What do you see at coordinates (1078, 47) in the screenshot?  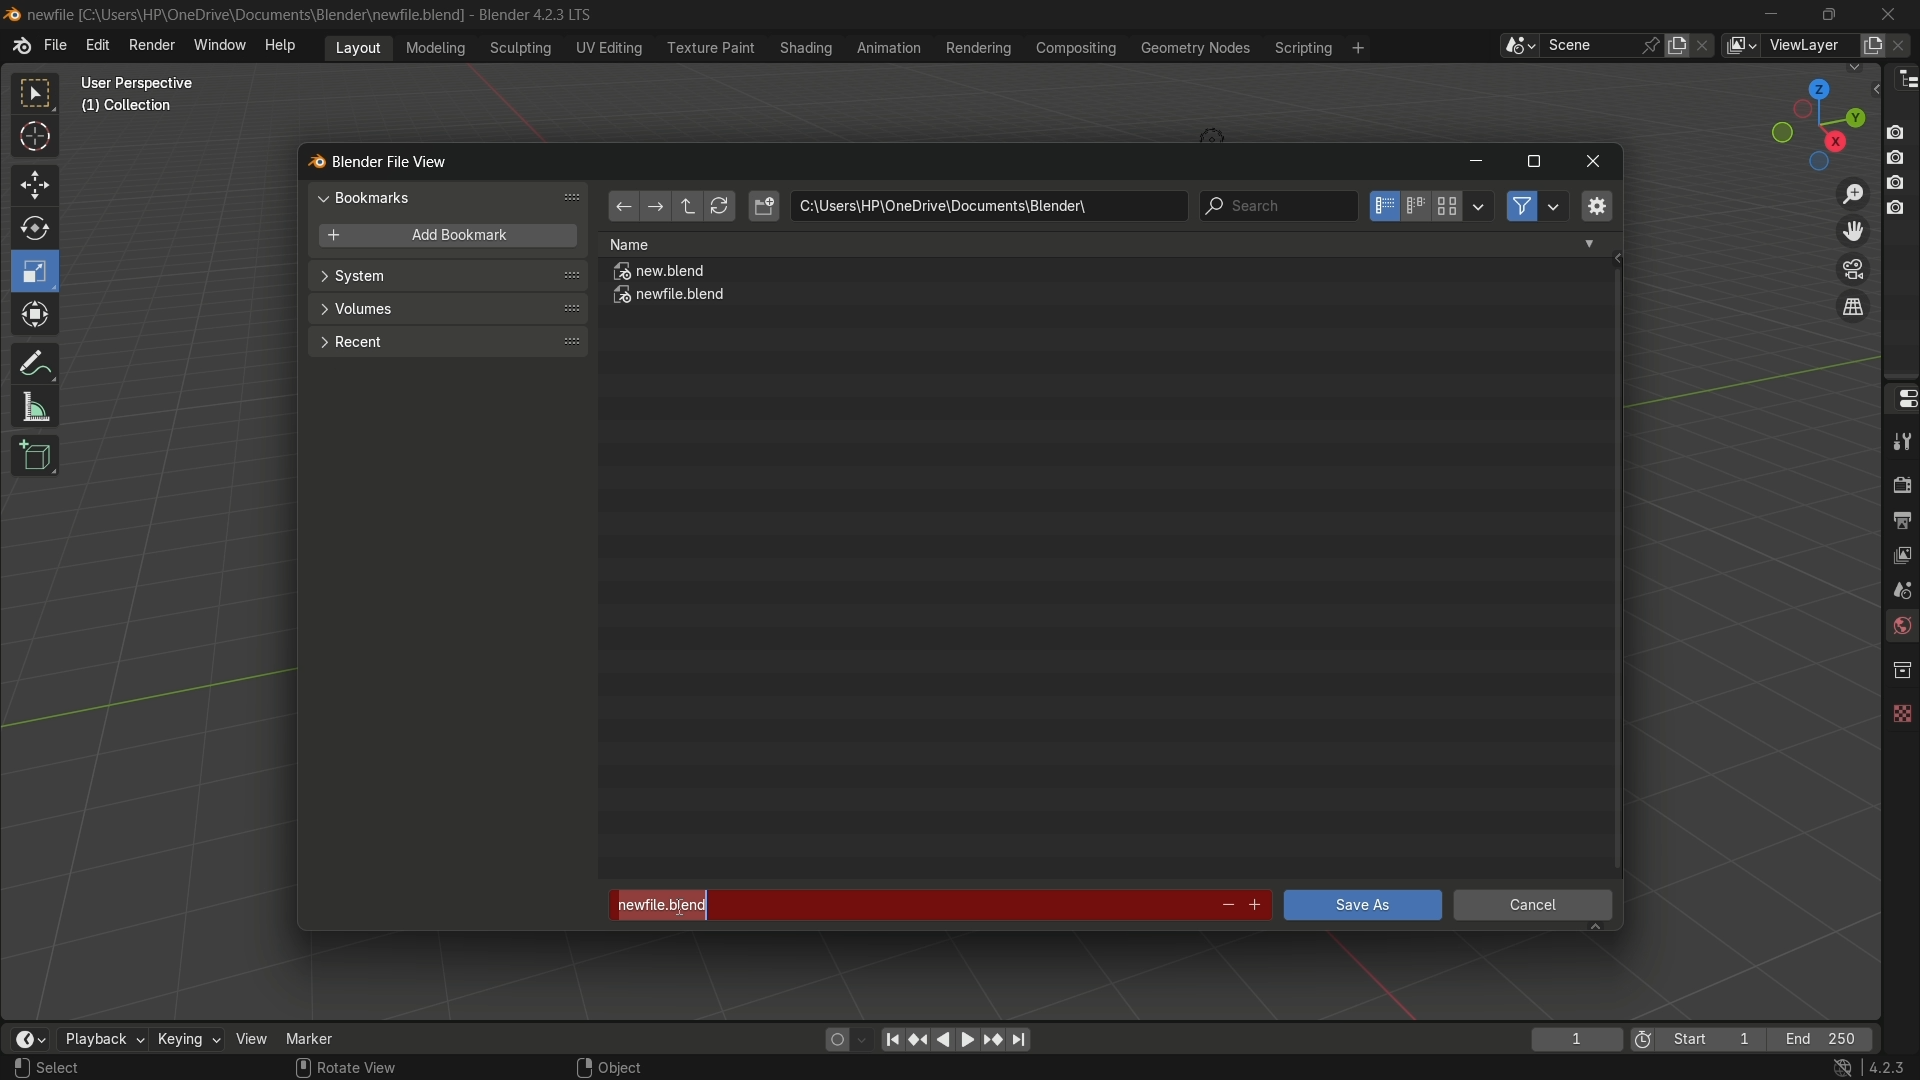 I see `compositing menu` at bounding box center [1078, 47].